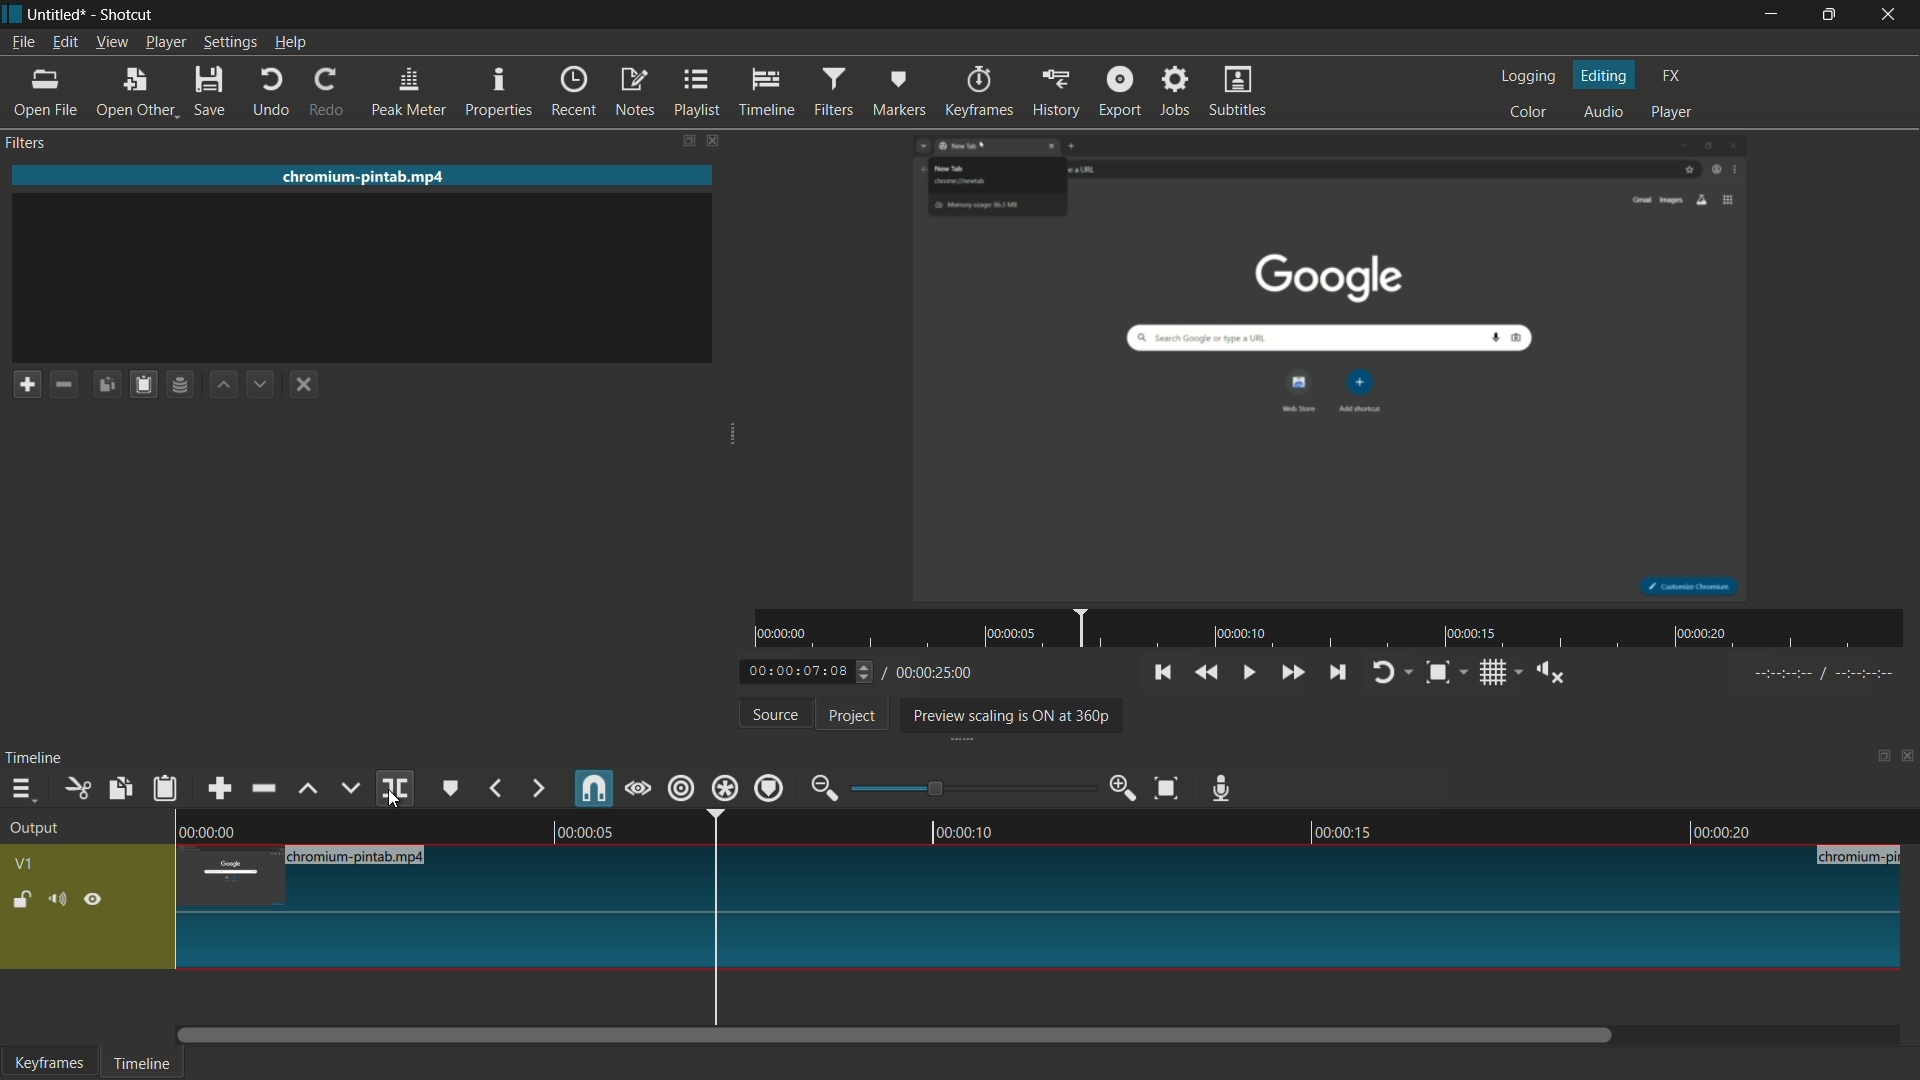 The height and width of the screenshot is (1080, 1920). Describe the element at coordinates (1672, 110) in the screenshot. I see `player` at that location.